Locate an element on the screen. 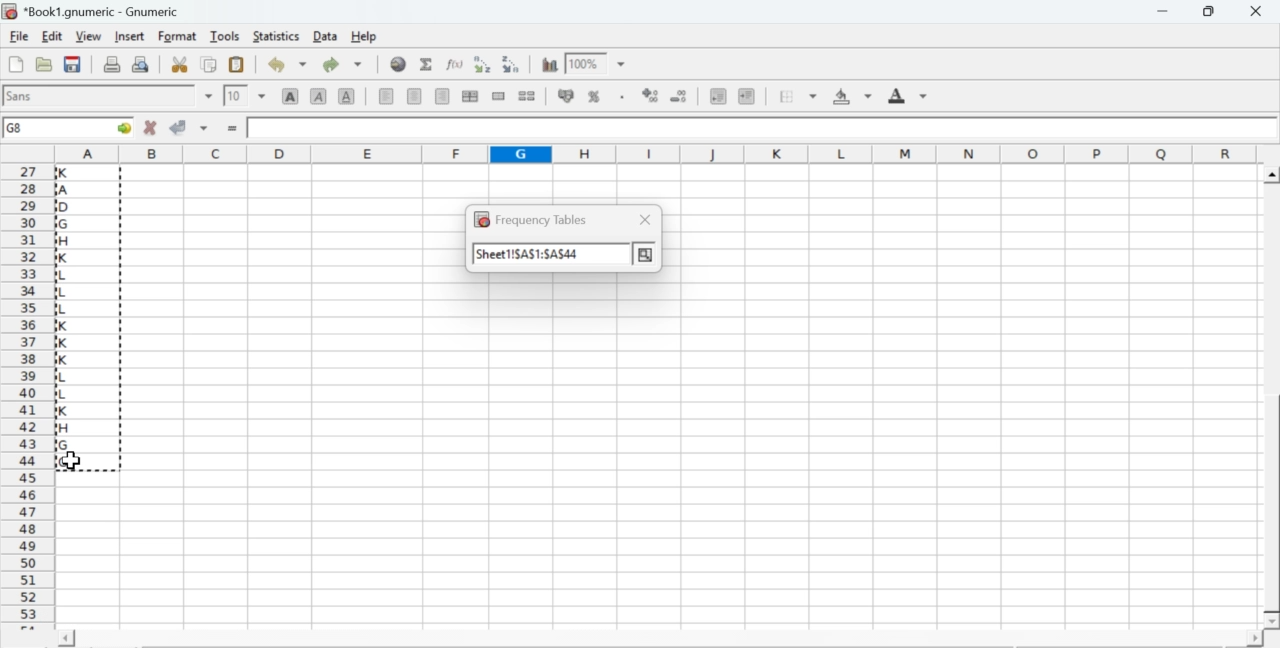 The width and height of the screenshot is (1280, 648). undo is located at coordinates (286, 65).